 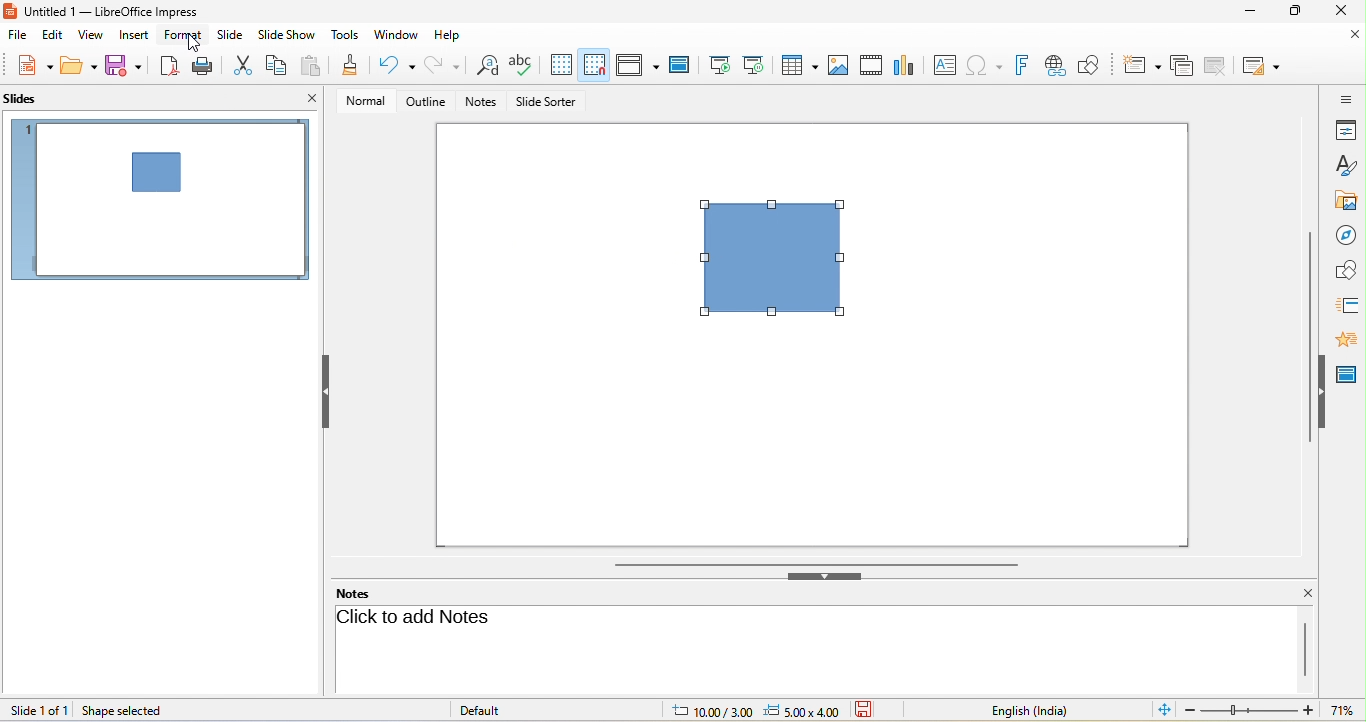 I want to click on Untitled 1 — LibreOffice Impress, so click(x=115, y=11).